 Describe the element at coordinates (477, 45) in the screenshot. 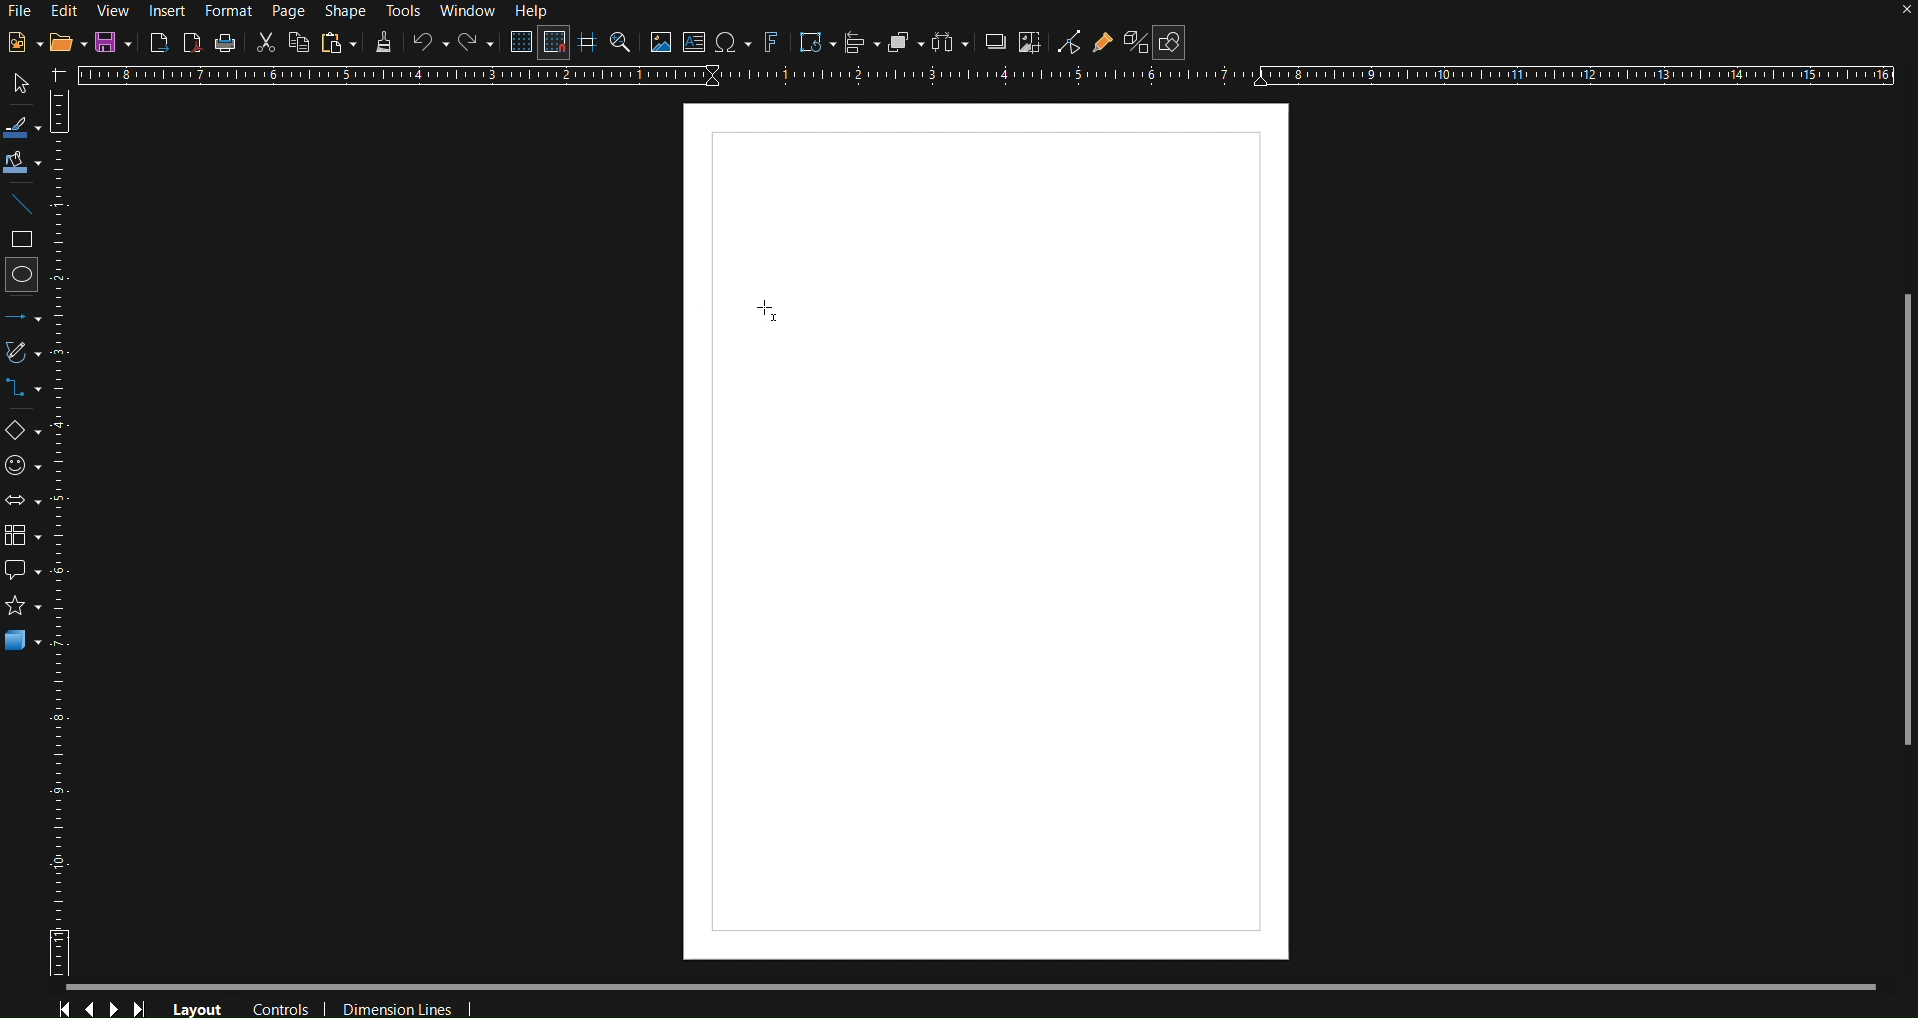

I see `Redo` at that location.